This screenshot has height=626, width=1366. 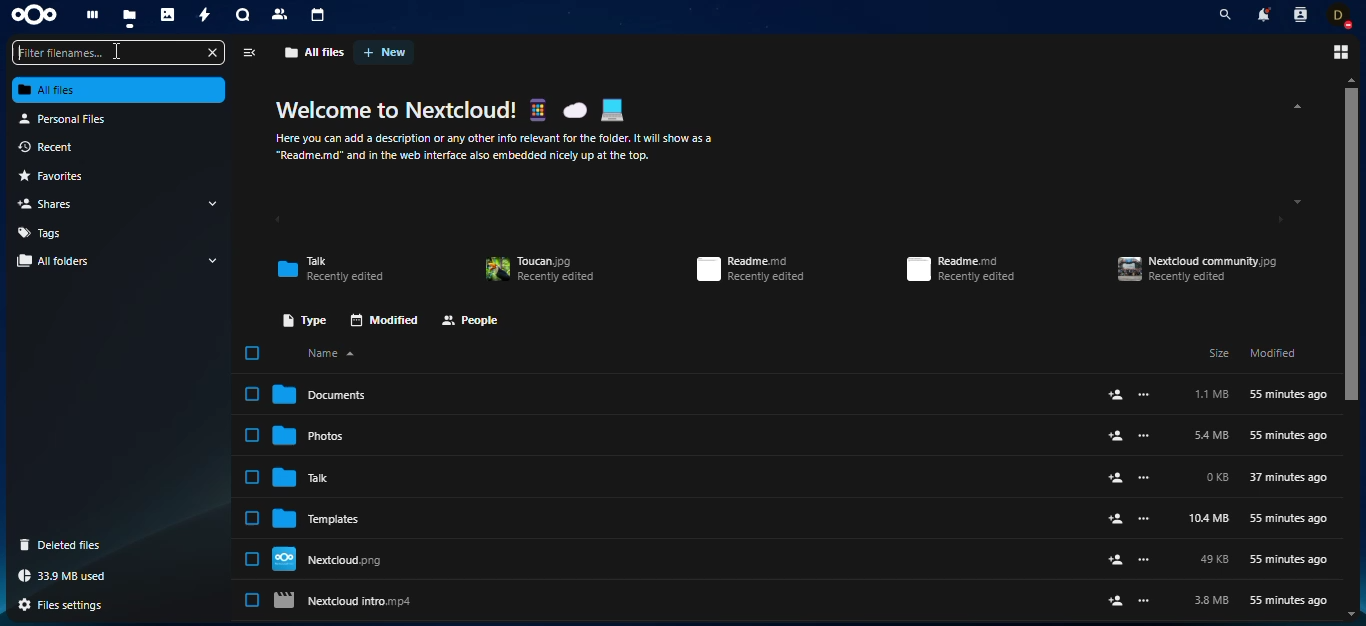 What do you see at coordinates (108, 53) in the screenshot?
I see `Filter filenames...` at bounding box center [108, 53].